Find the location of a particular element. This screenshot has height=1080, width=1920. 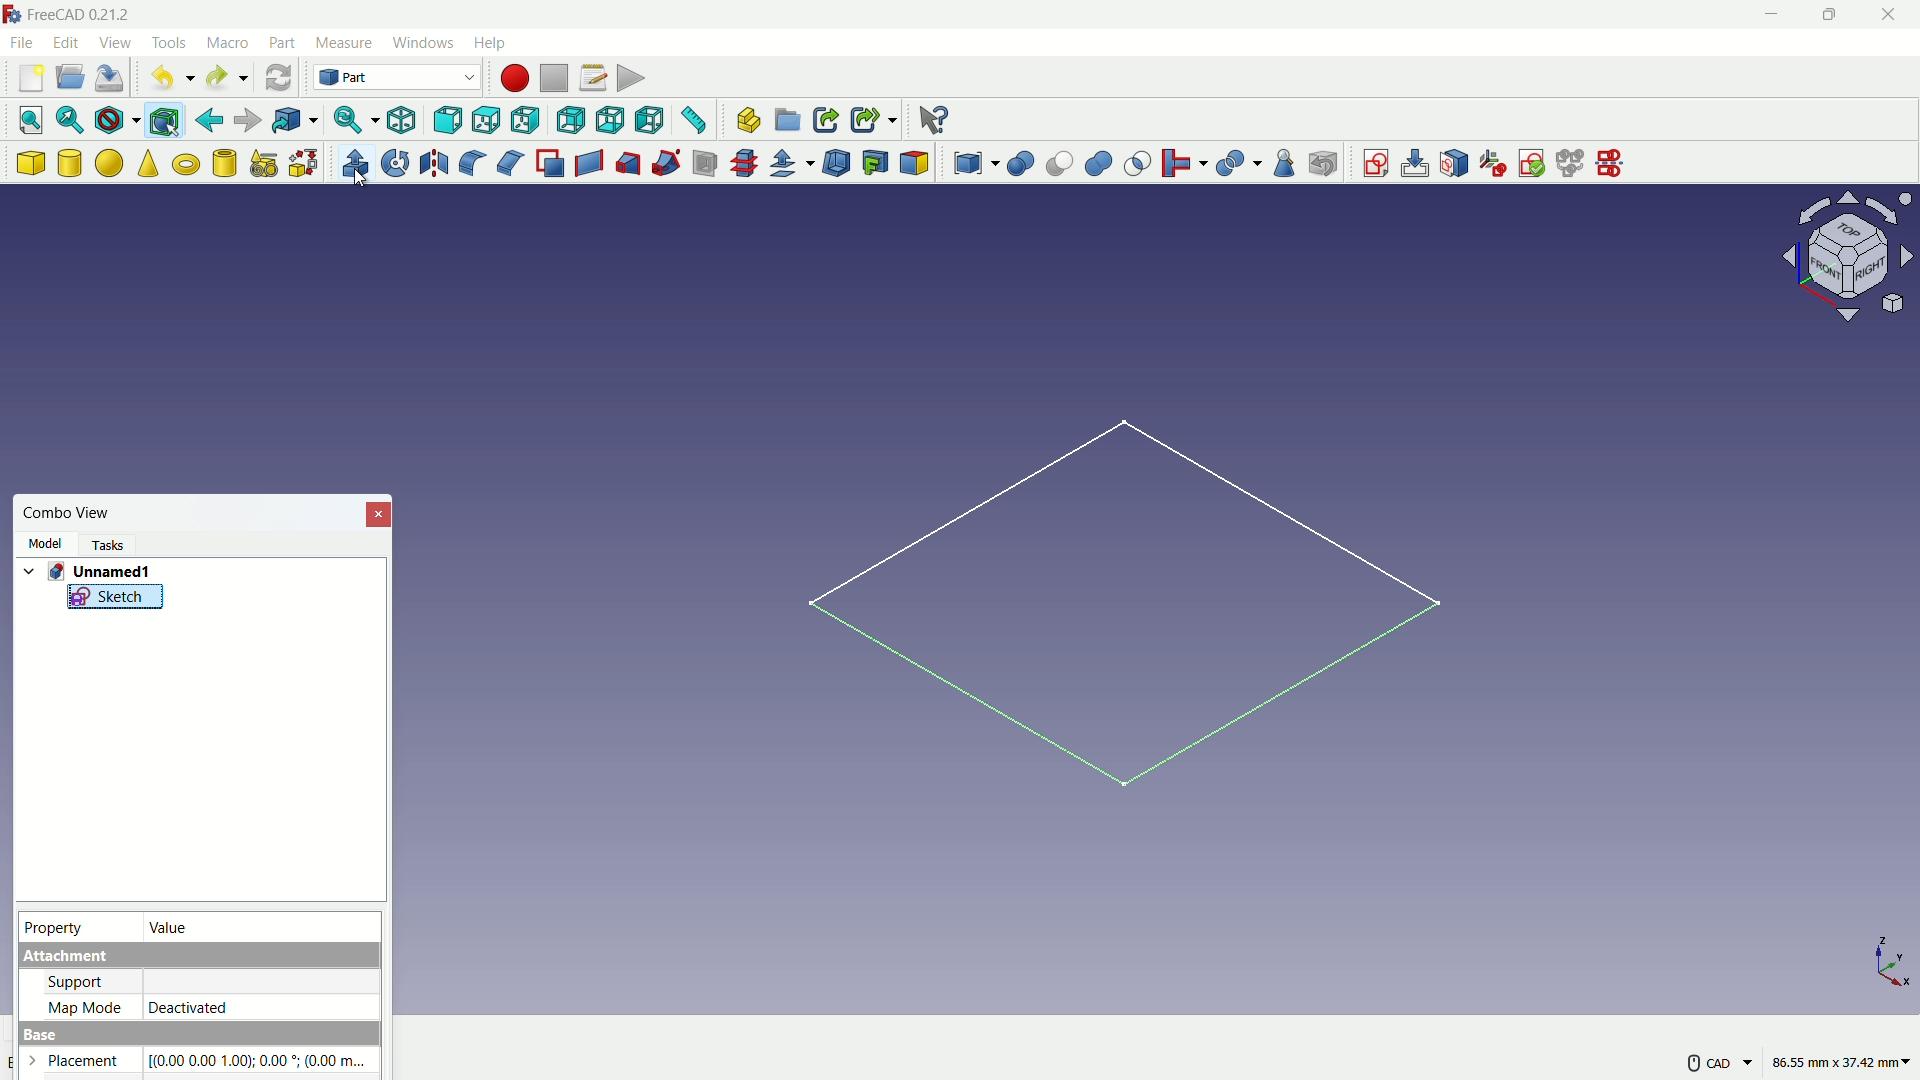

tools is located at coordinates (169, 44).